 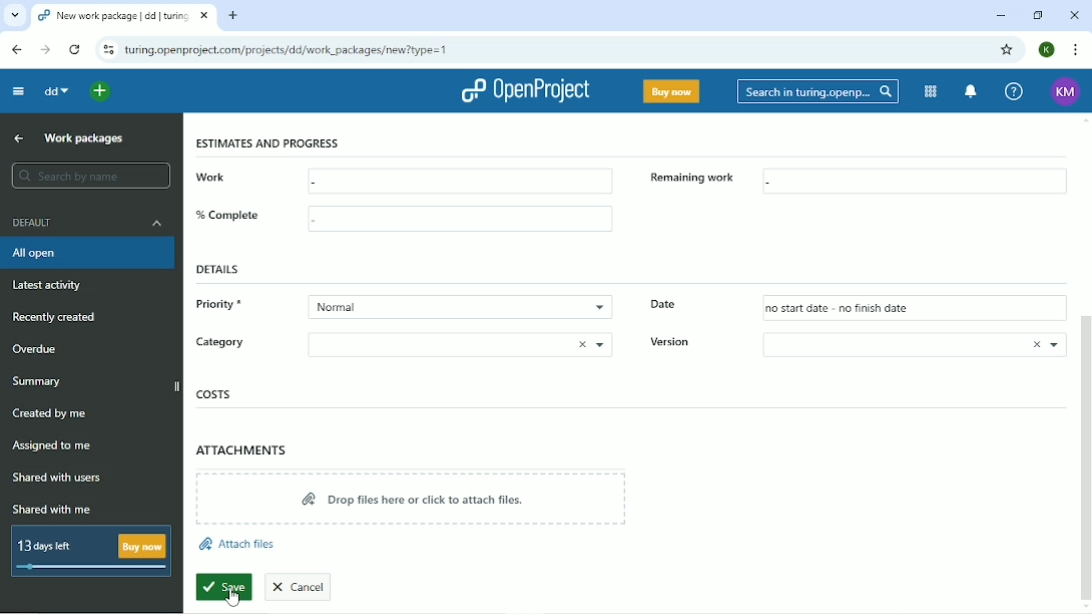 I want to click on OpenProject, so click(x=527, y=91).